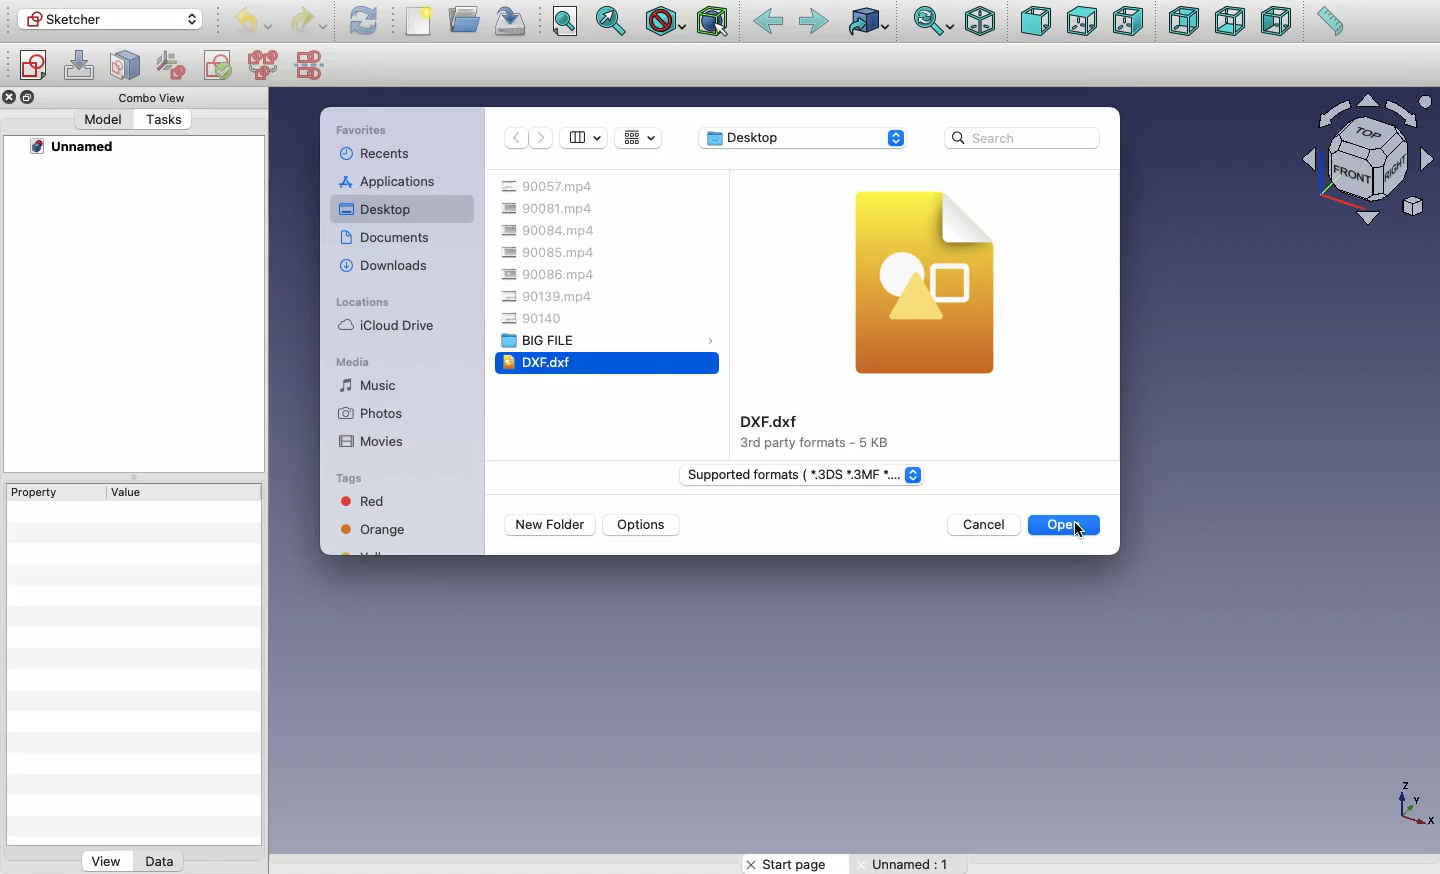 Image resolution: width=1440 pixels, height=874 pixels. What do you see at coordinates (1276, 21) in the screenshot?
I see `Left` at bounding box center [1276, 21].